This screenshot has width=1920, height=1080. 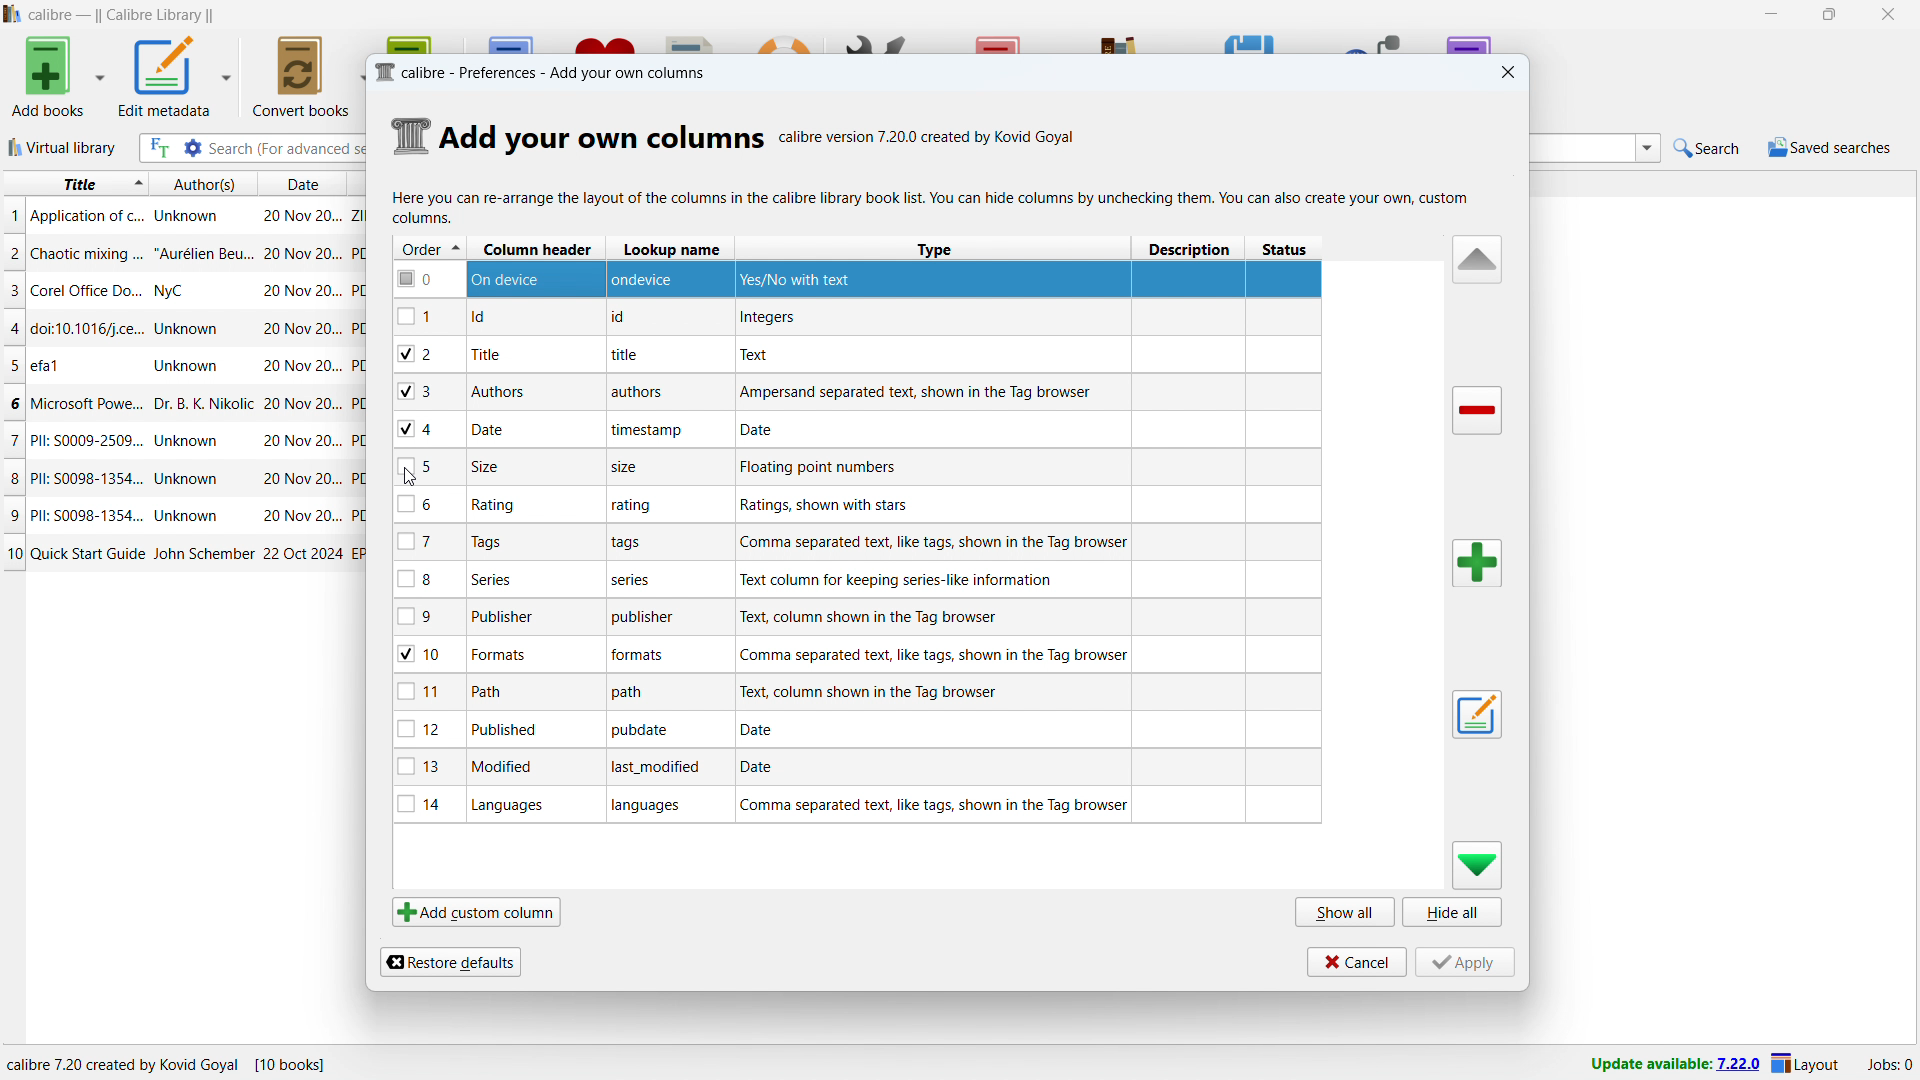 I want to click on author, so click(x=203, y=404).